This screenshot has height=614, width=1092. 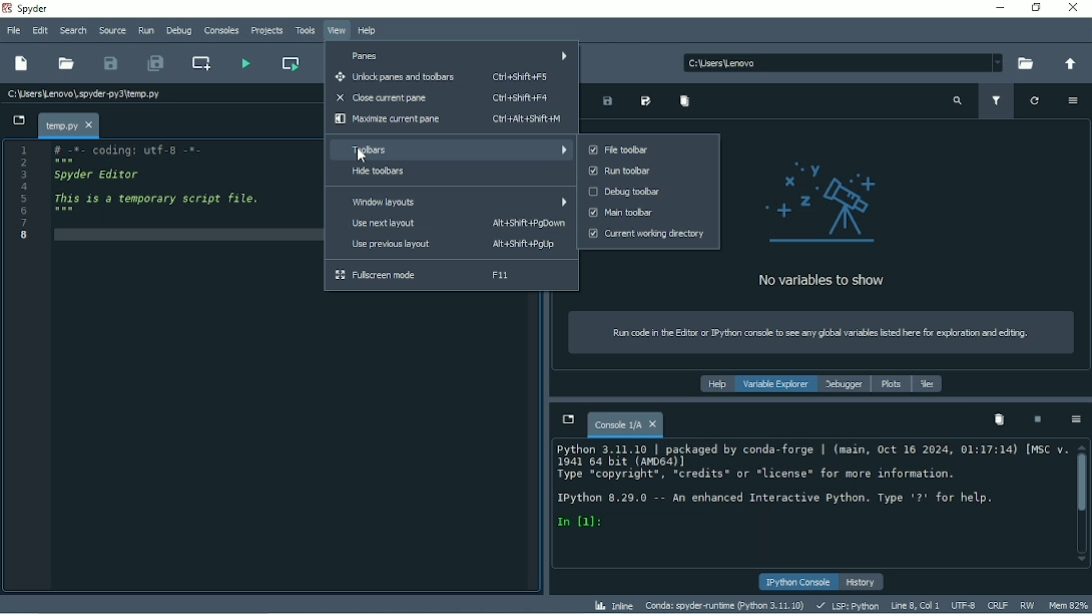 What do you see at coordinates (998, 102) in the screenshot?
I see `Filter variables` at bounding box center [998, 102].